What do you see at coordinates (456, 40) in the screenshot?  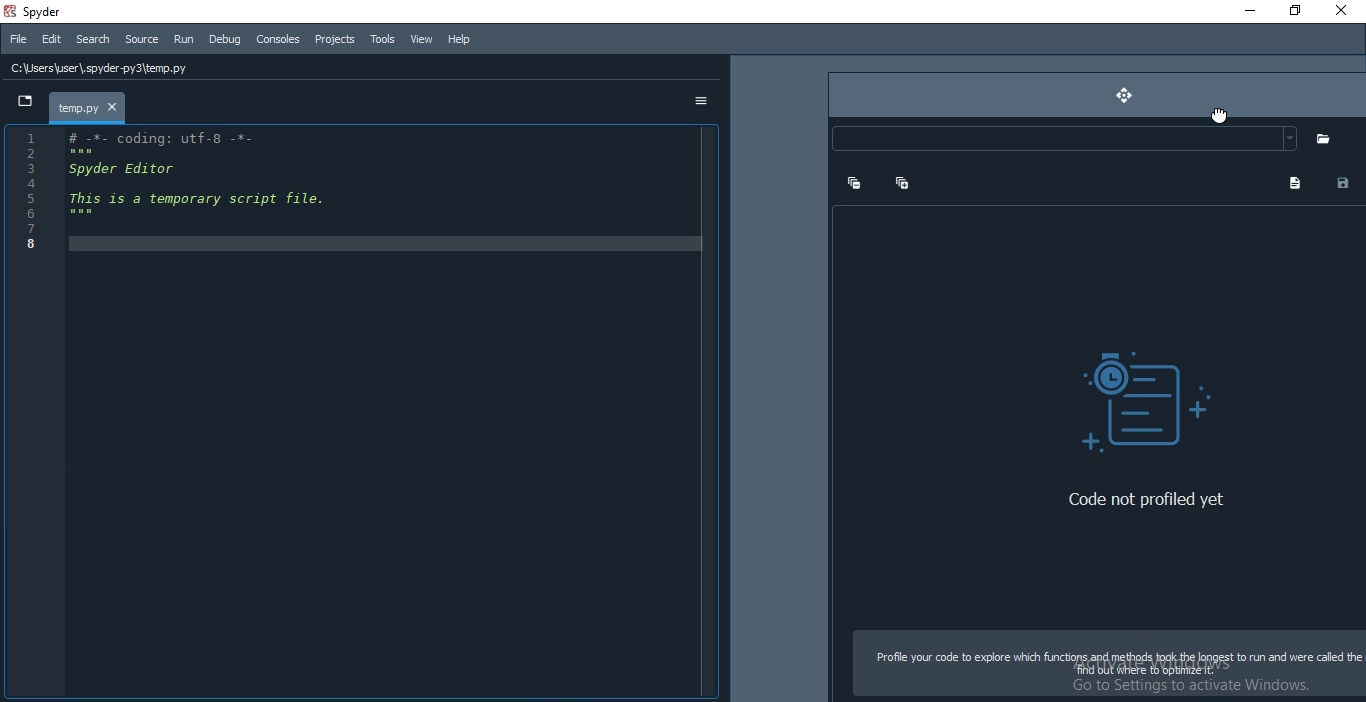 I see `Help` at bounding box center [456, 40].